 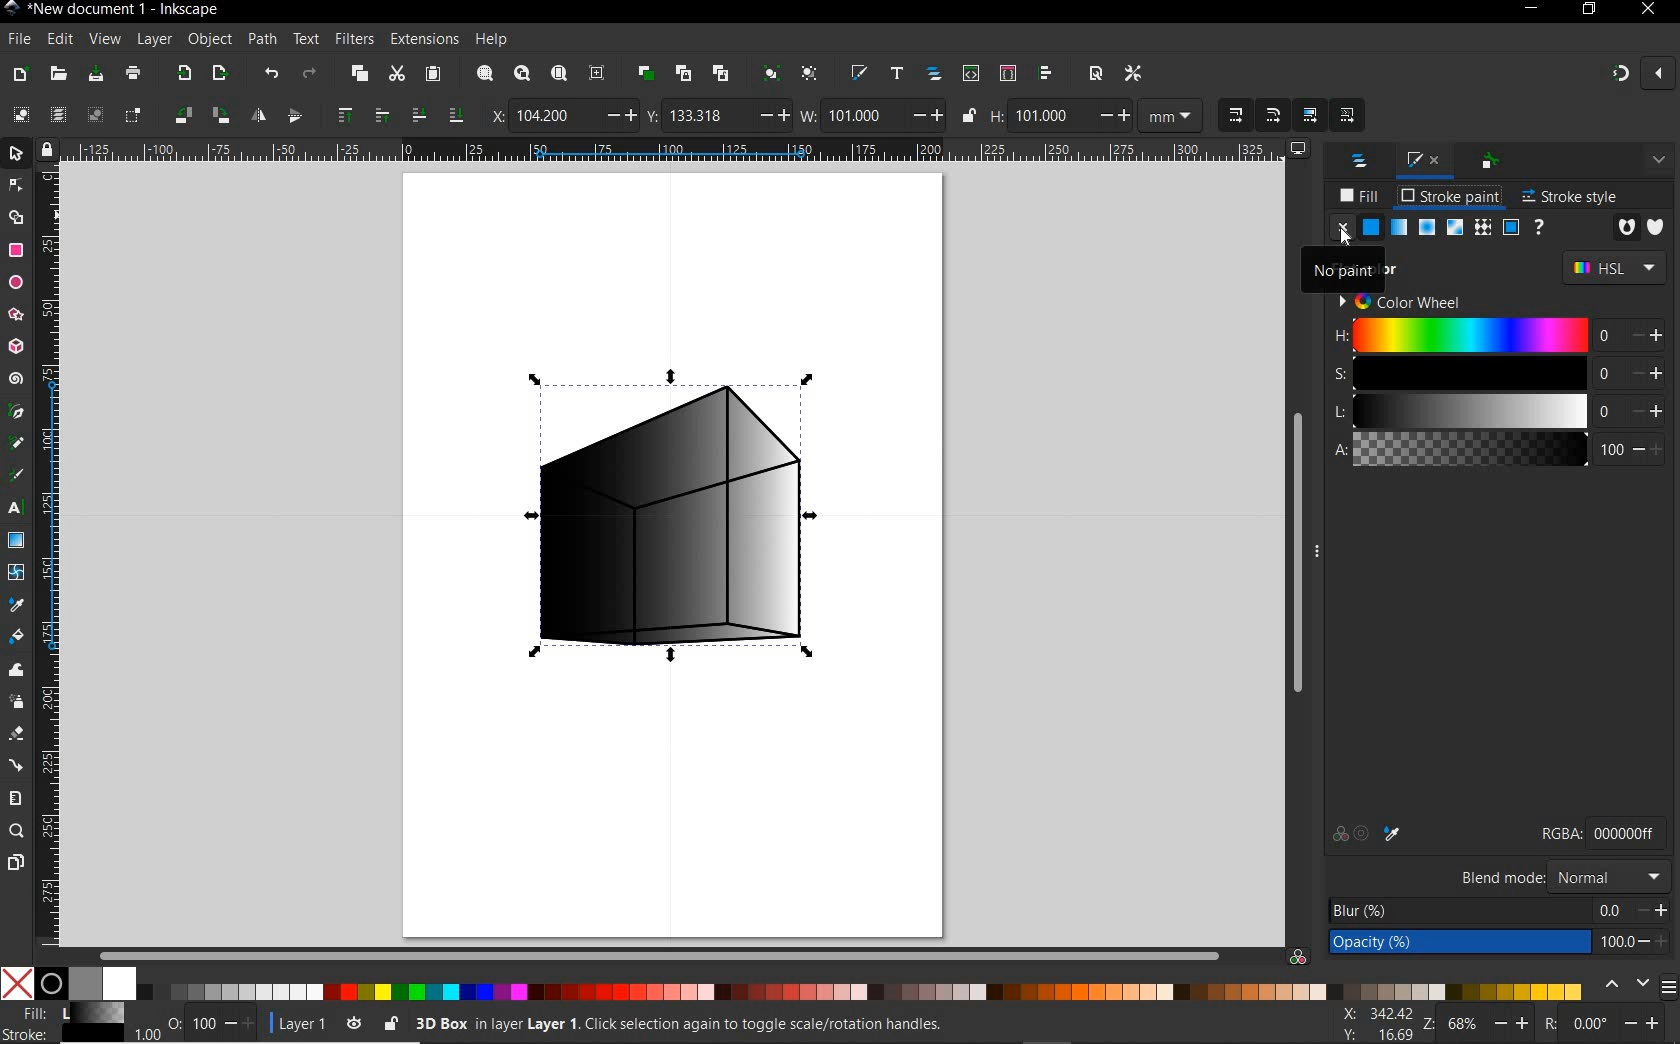 What do you see at coordinates (94, 115) in the screenshot?
I see `DESELECT ANY SELECTED OBJECT` at bounding box center [94, 115].